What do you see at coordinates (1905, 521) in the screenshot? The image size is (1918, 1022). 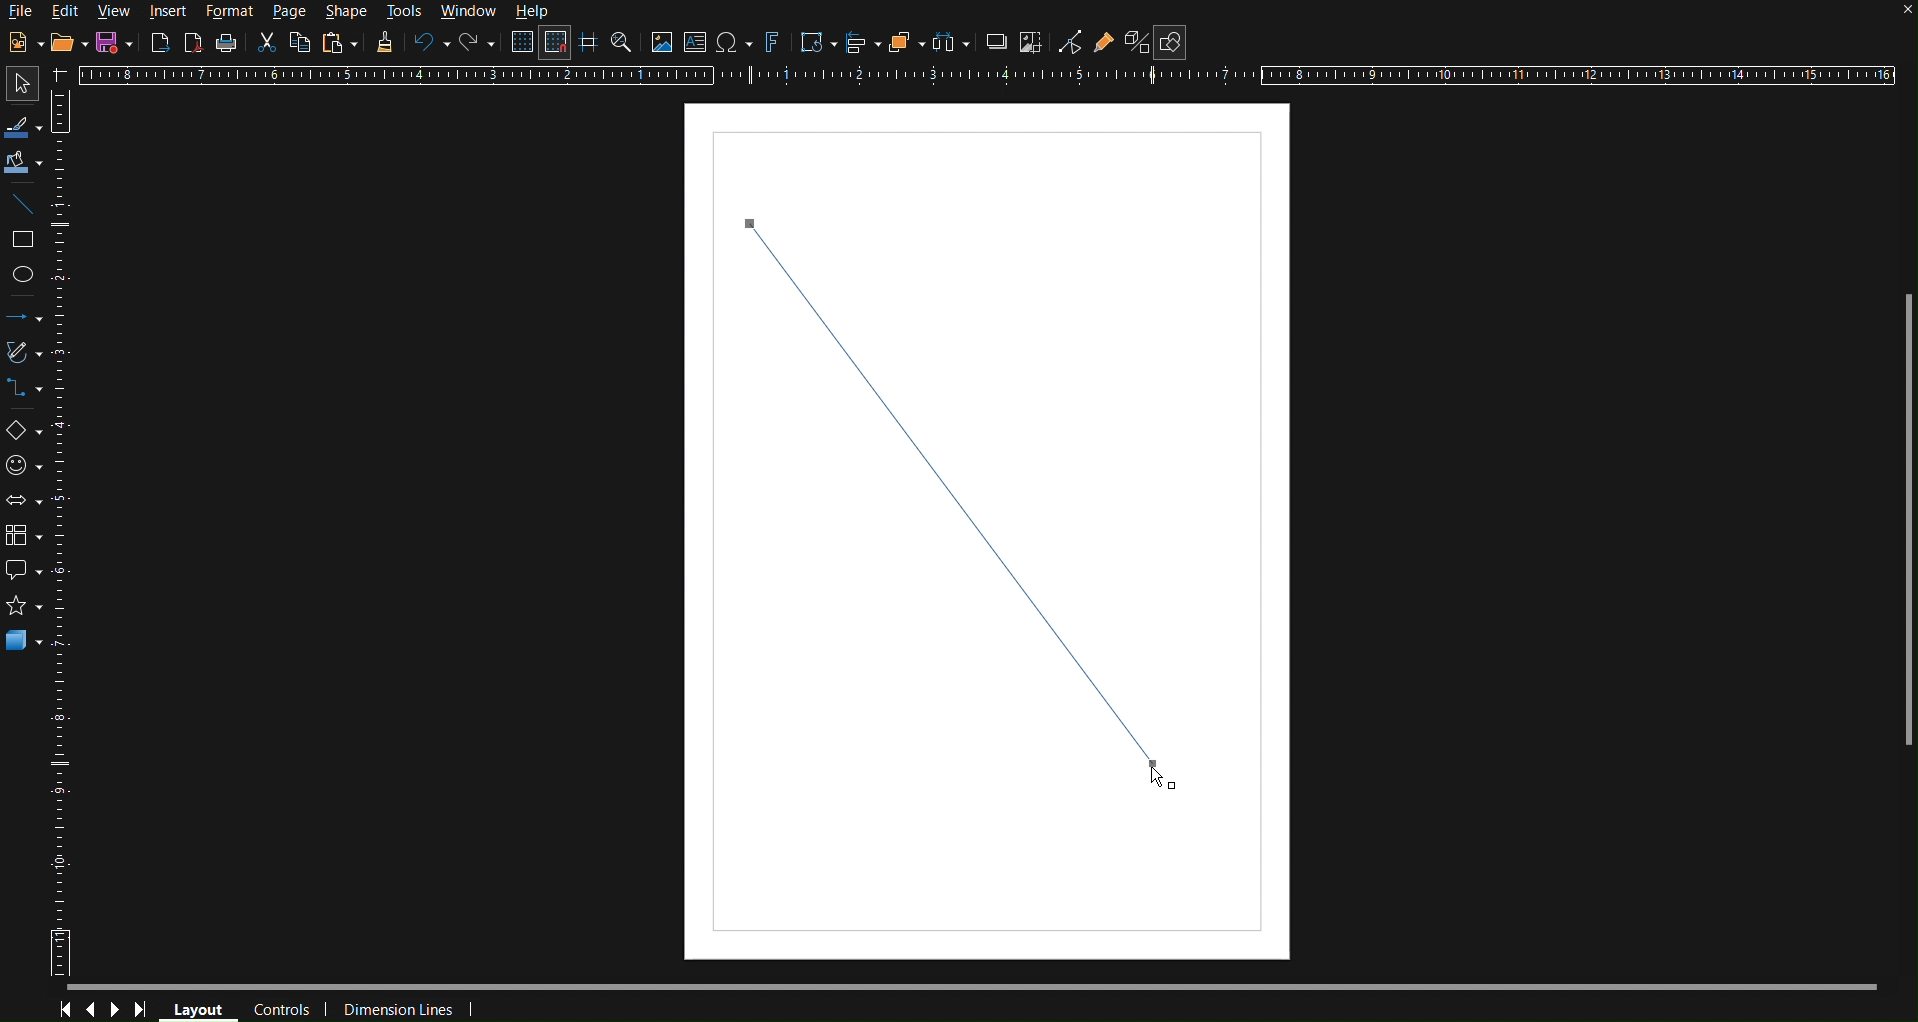 I see `Scrollbar` at bounding box center [1905, 521].